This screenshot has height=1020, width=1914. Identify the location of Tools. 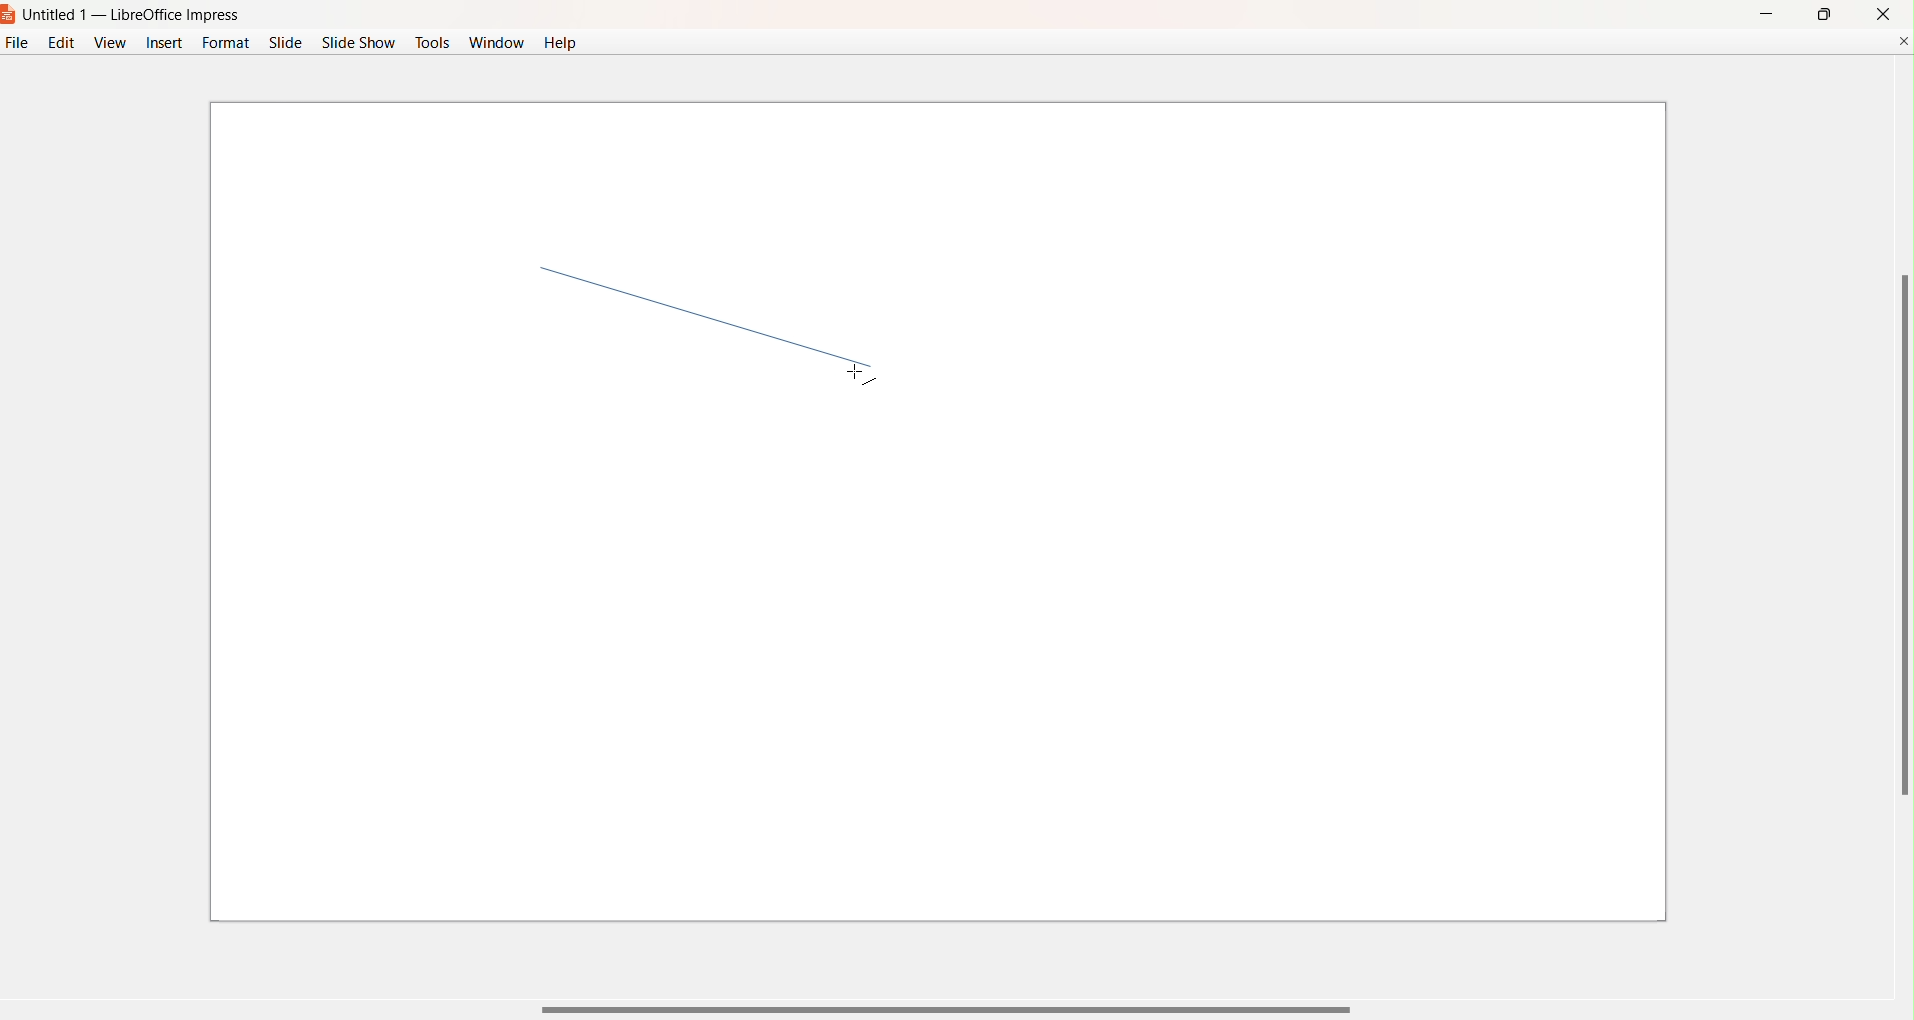
(433, 40).